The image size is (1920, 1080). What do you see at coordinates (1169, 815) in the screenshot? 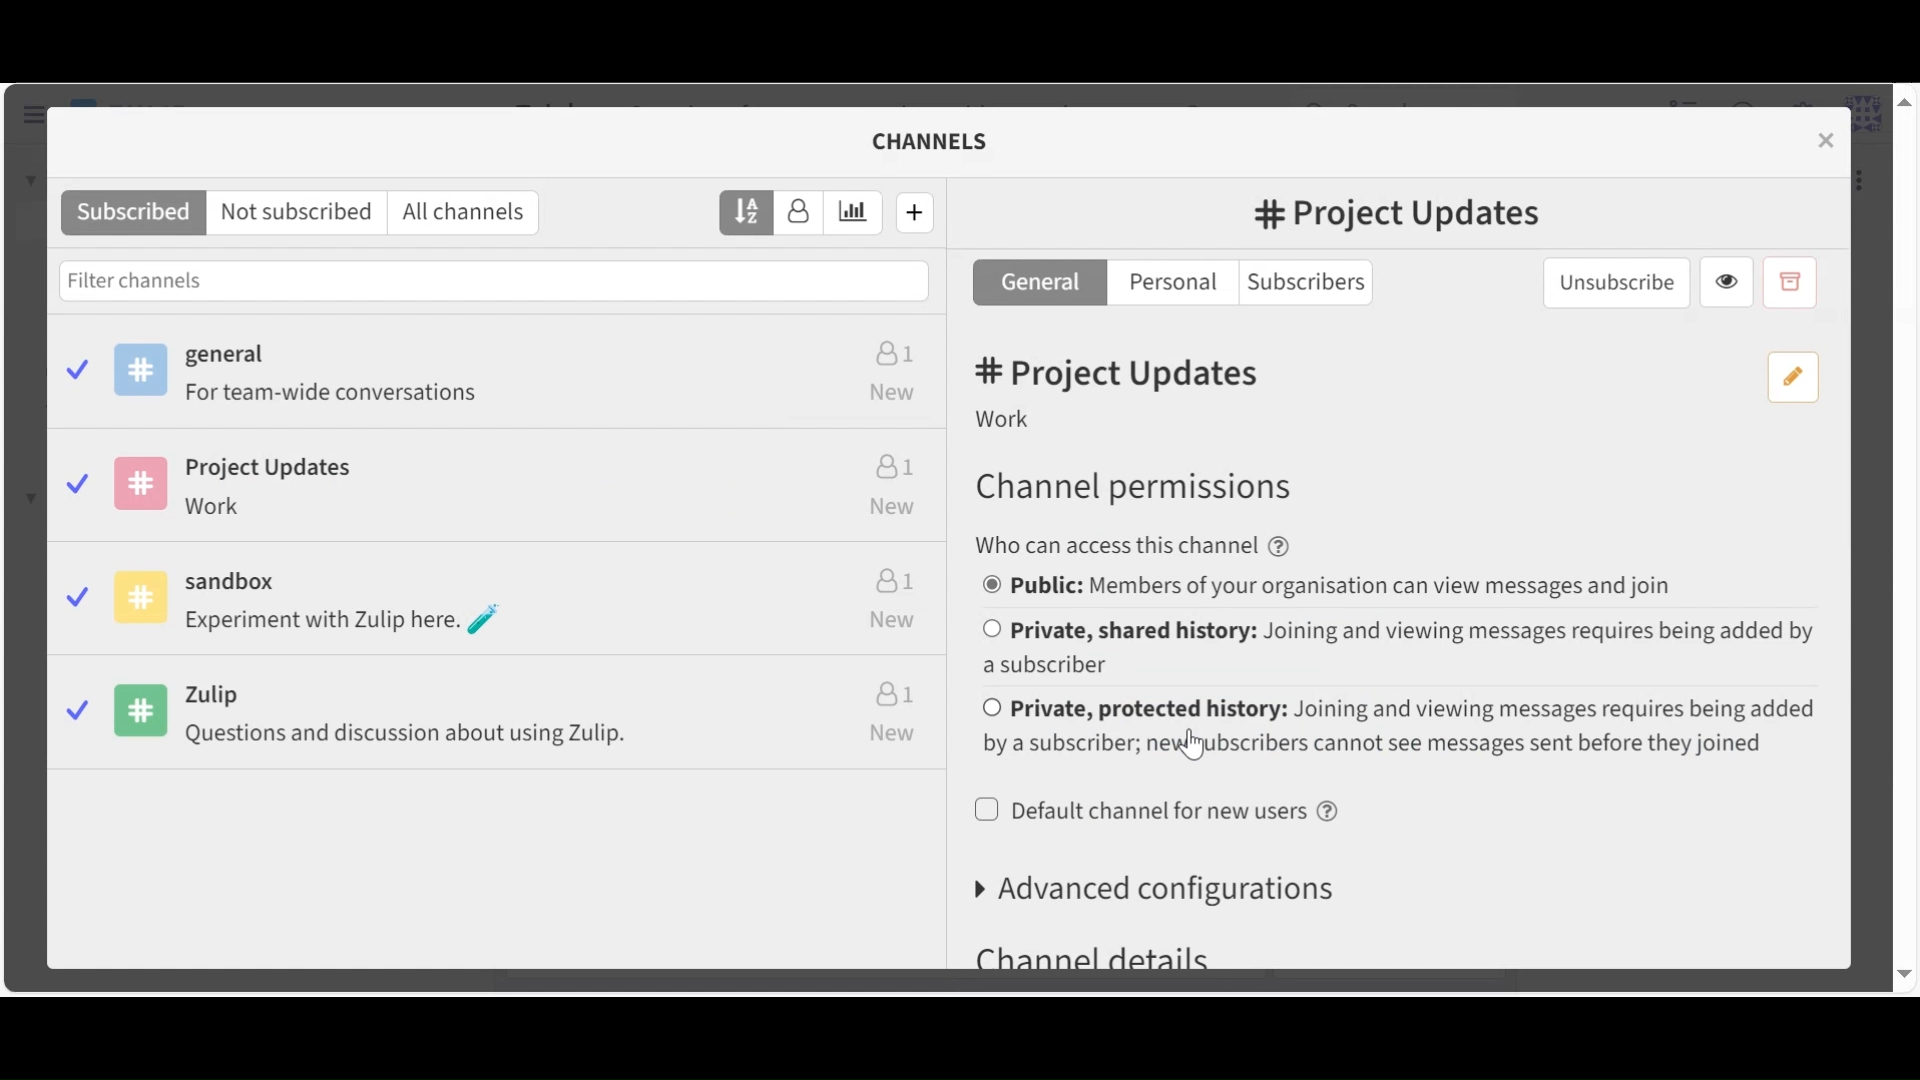
I see `(un)select Default channel for users` at bounding box center [1169, 815].